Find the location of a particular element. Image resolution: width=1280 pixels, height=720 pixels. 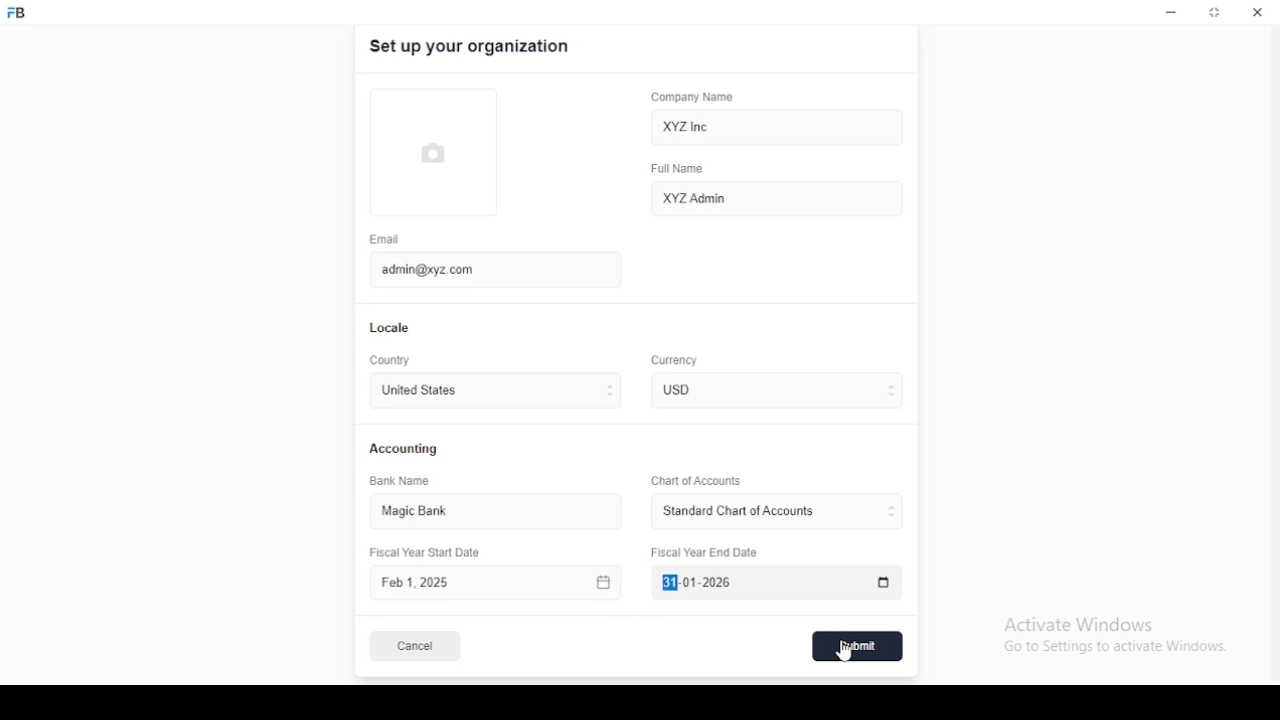

full name is located at coordinates (683, 169).